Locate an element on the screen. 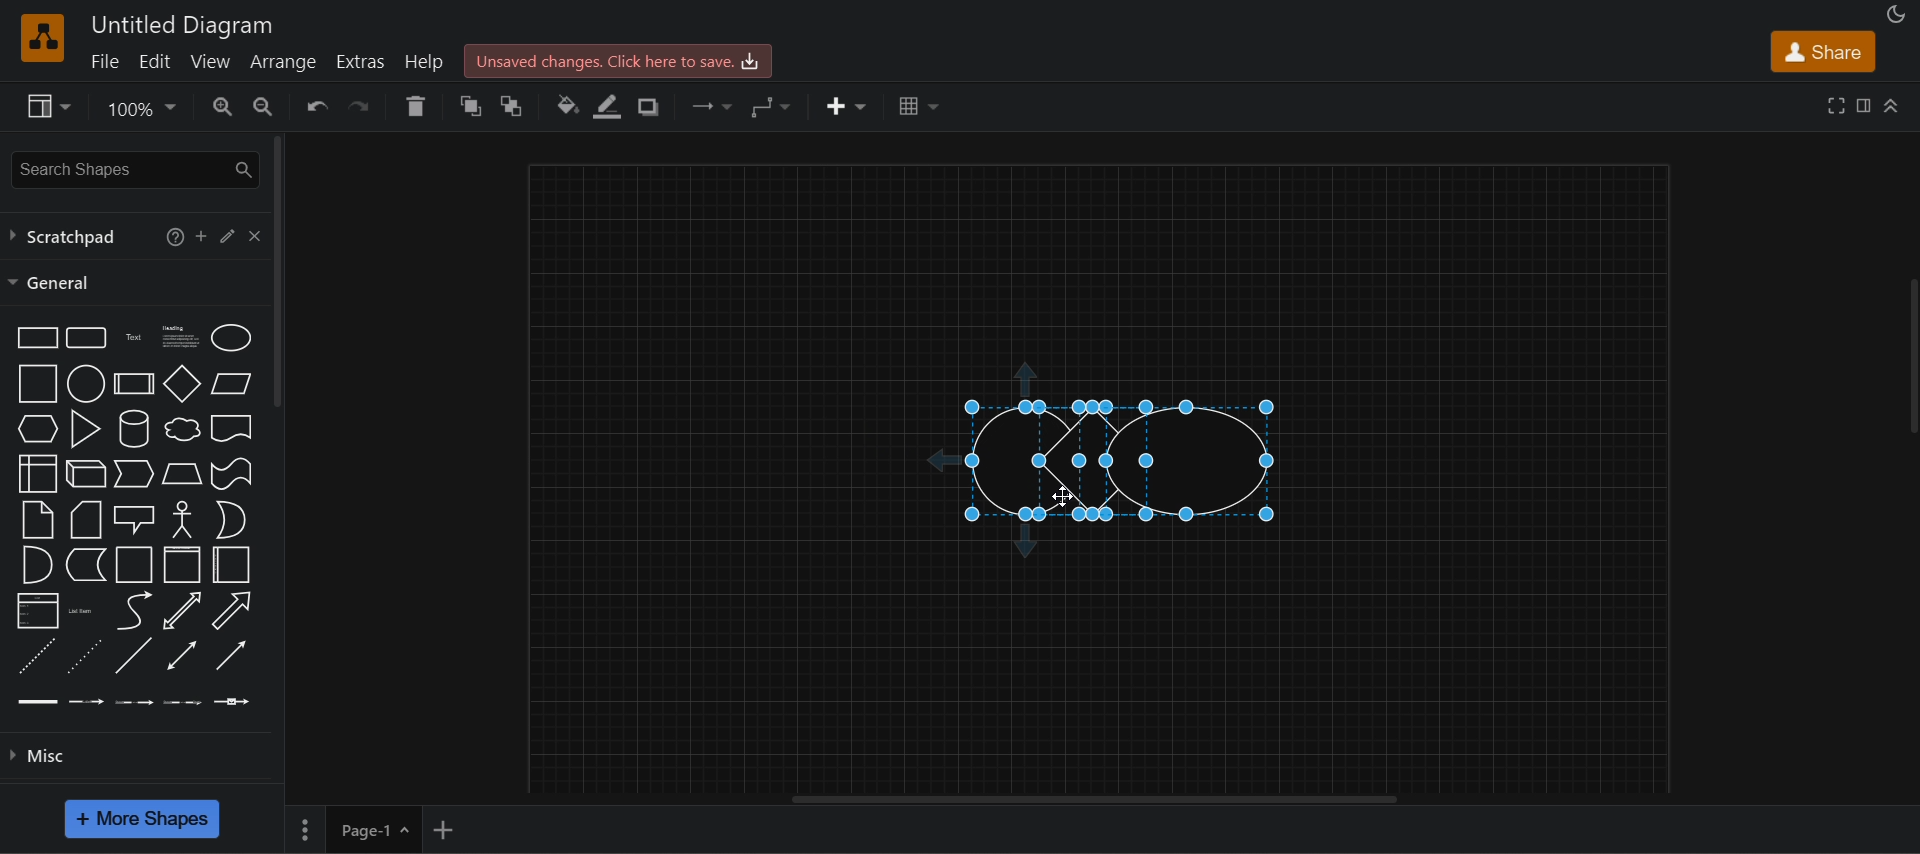 This screenshot has height=854, width=1920. extras is located at coordinates (363, 62).